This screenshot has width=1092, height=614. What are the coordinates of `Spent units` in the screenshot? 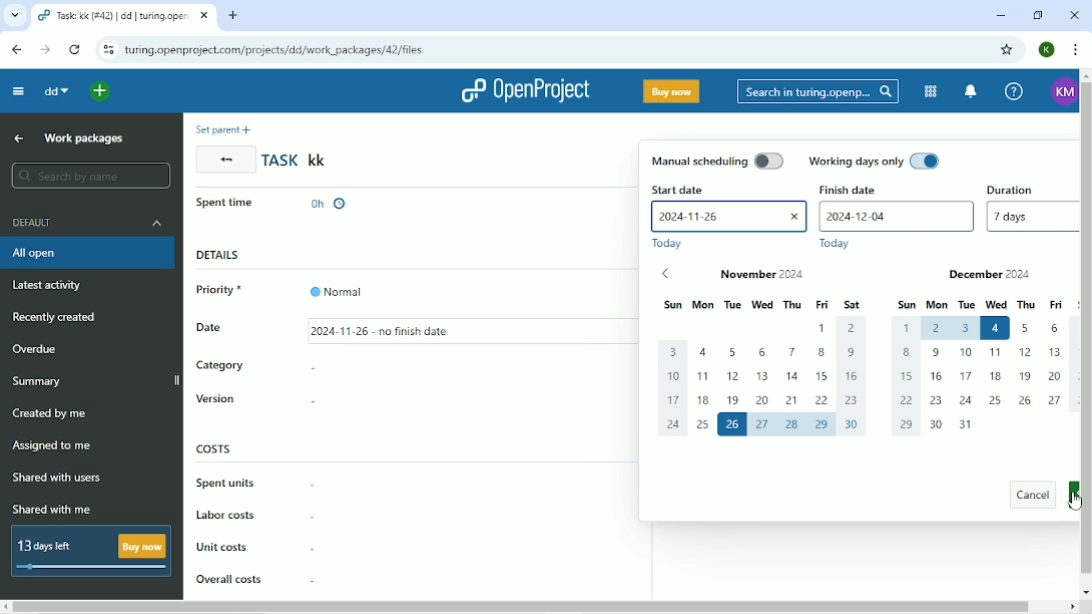 It's located at (255, 482).